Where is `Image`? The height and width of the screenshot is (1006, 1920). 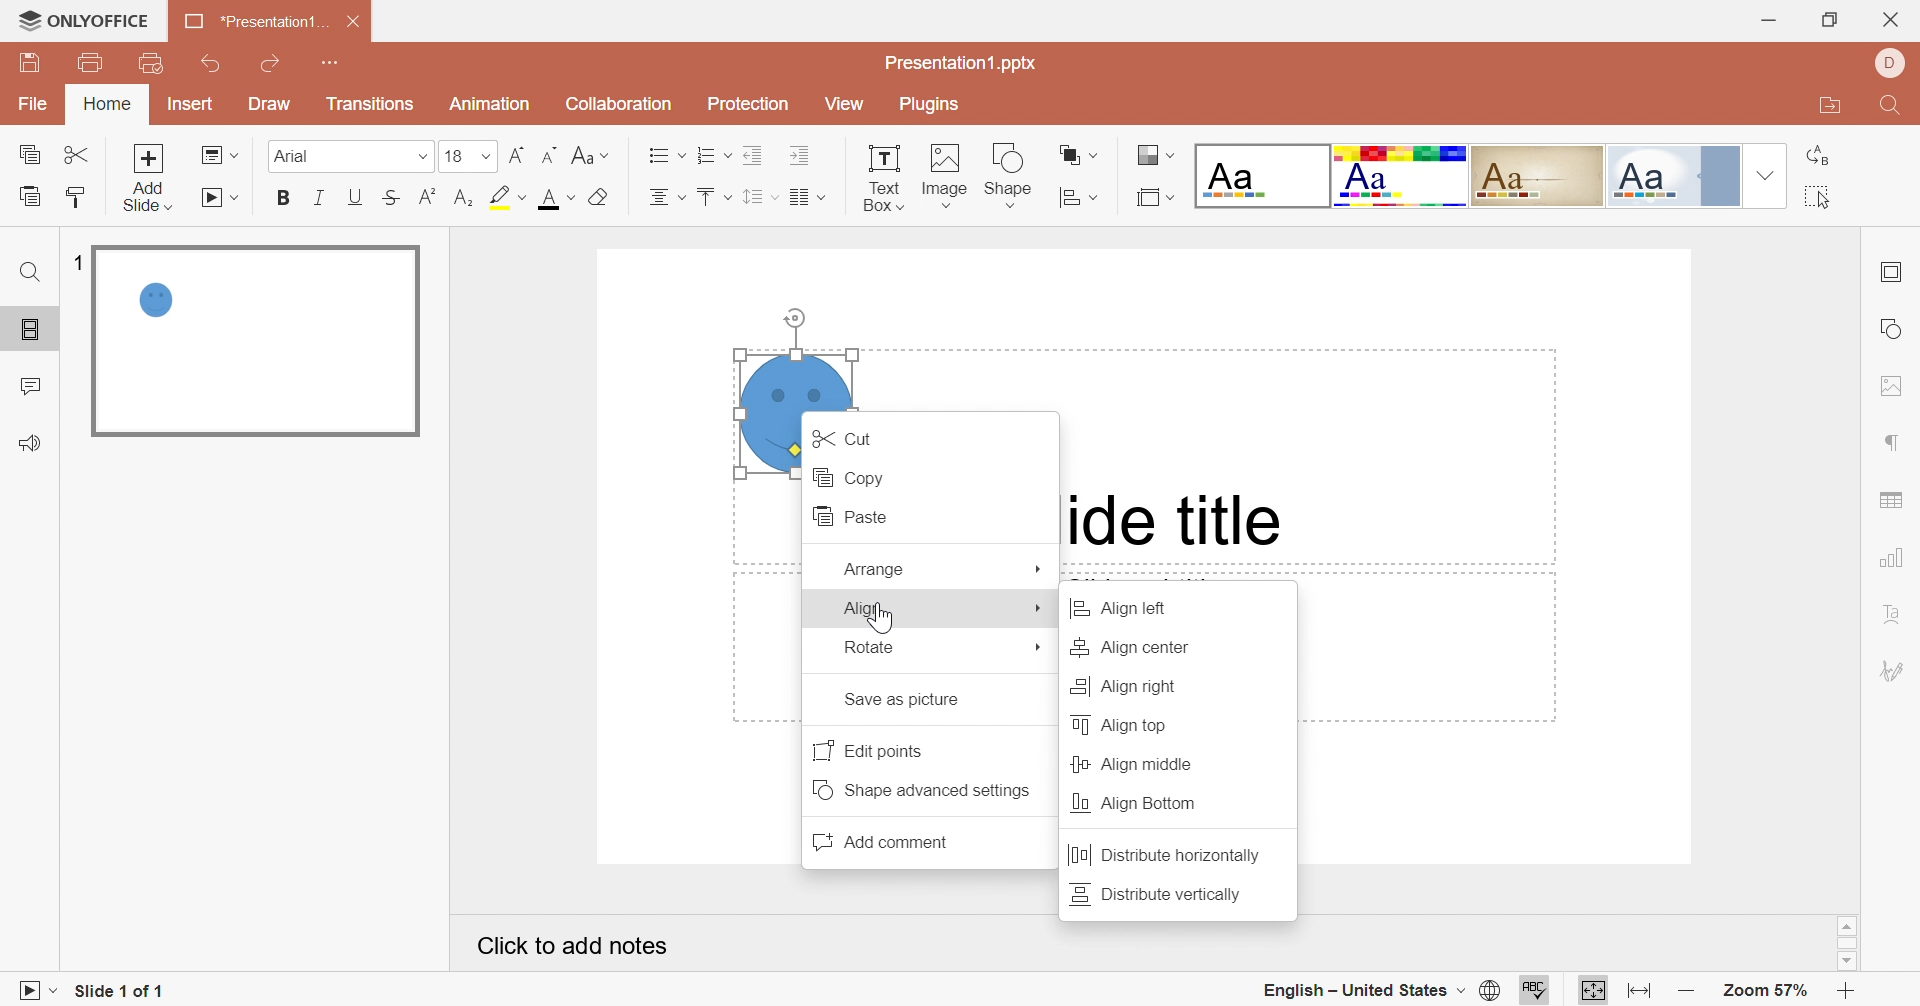
Image is located at coordinates (945, 175).